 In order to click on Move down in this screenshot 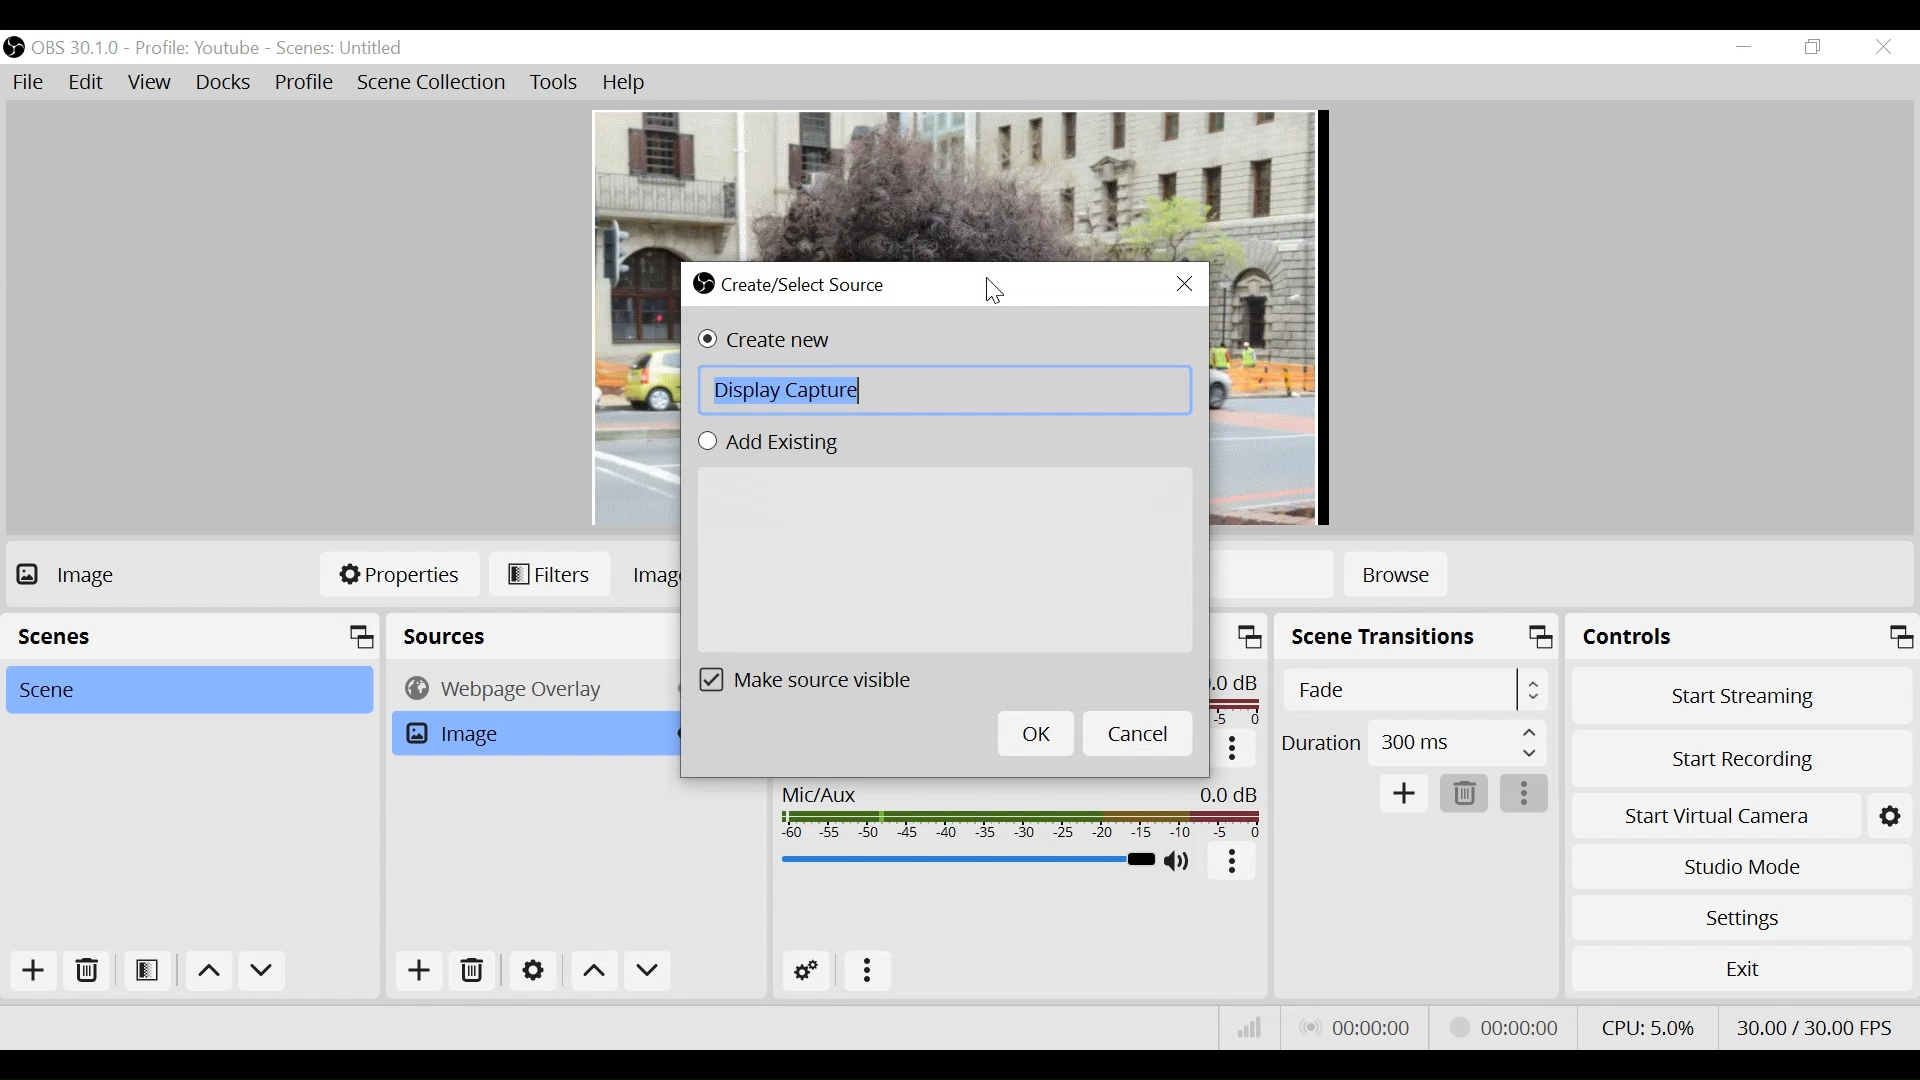, I will do `click(647, 970)`.